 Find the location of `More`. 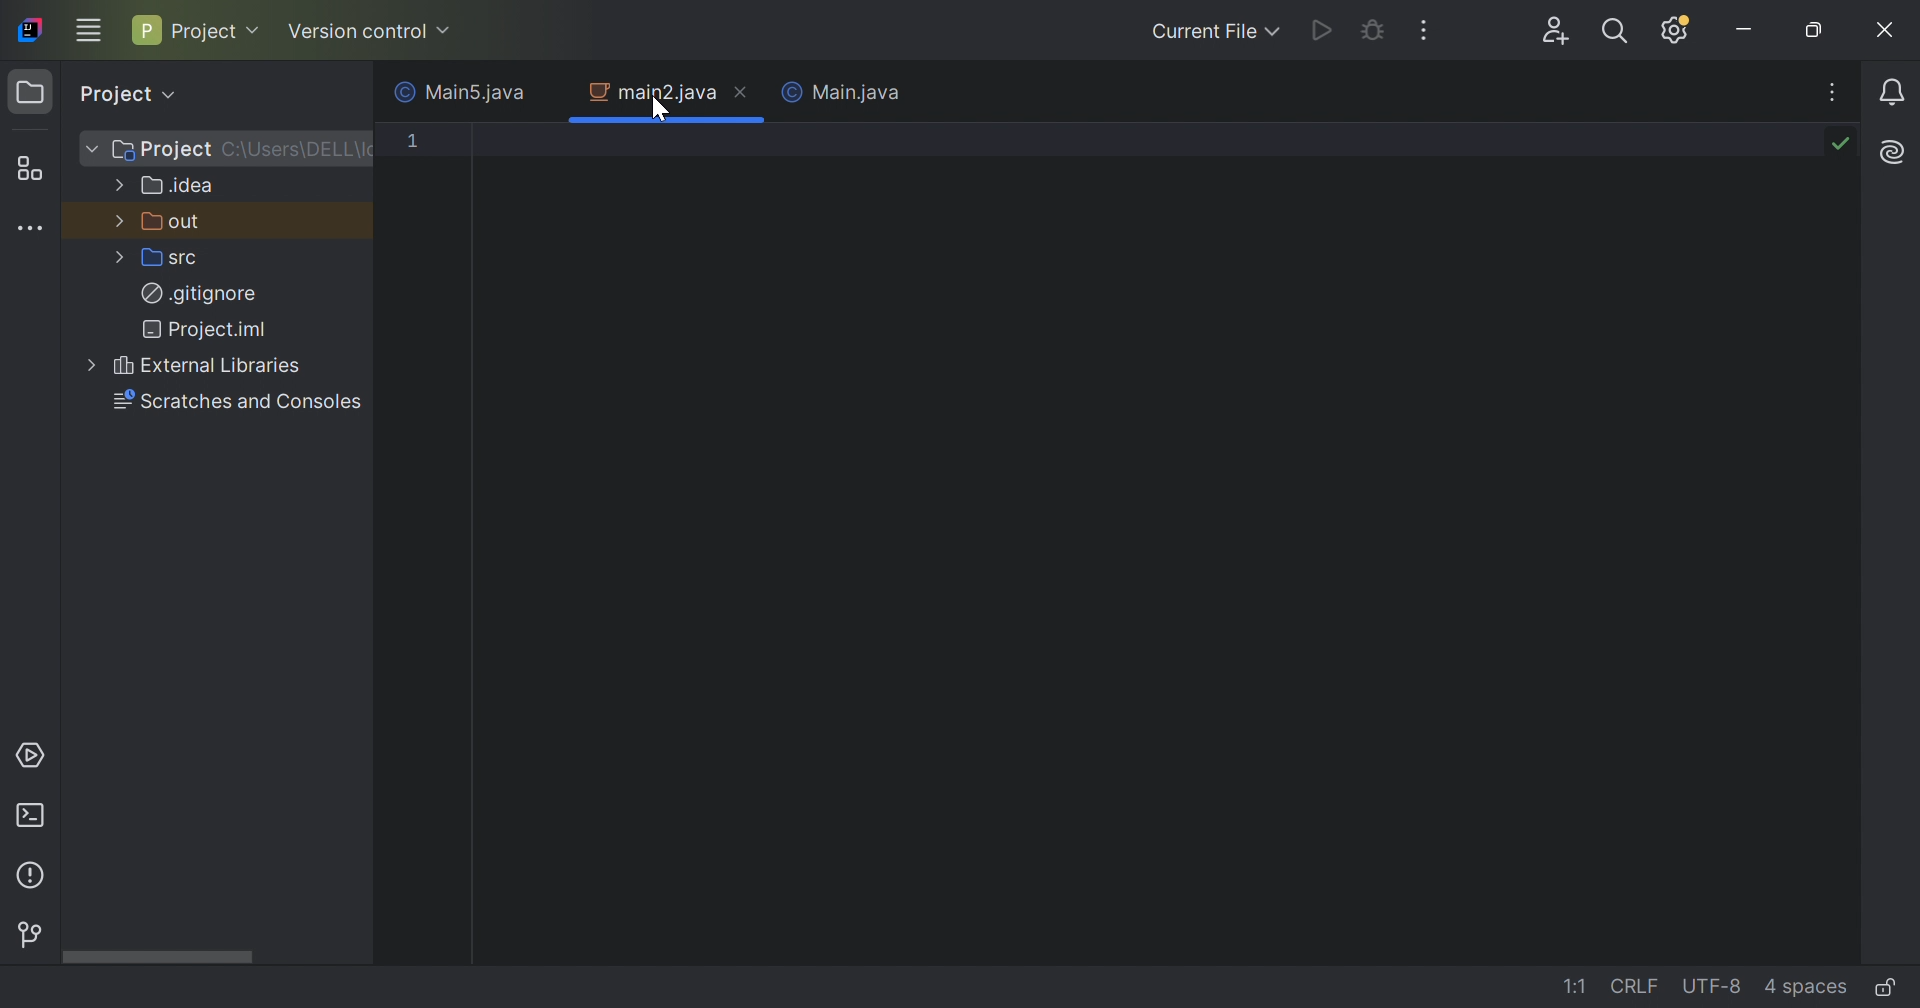

More is located at coordinates (119, 220).